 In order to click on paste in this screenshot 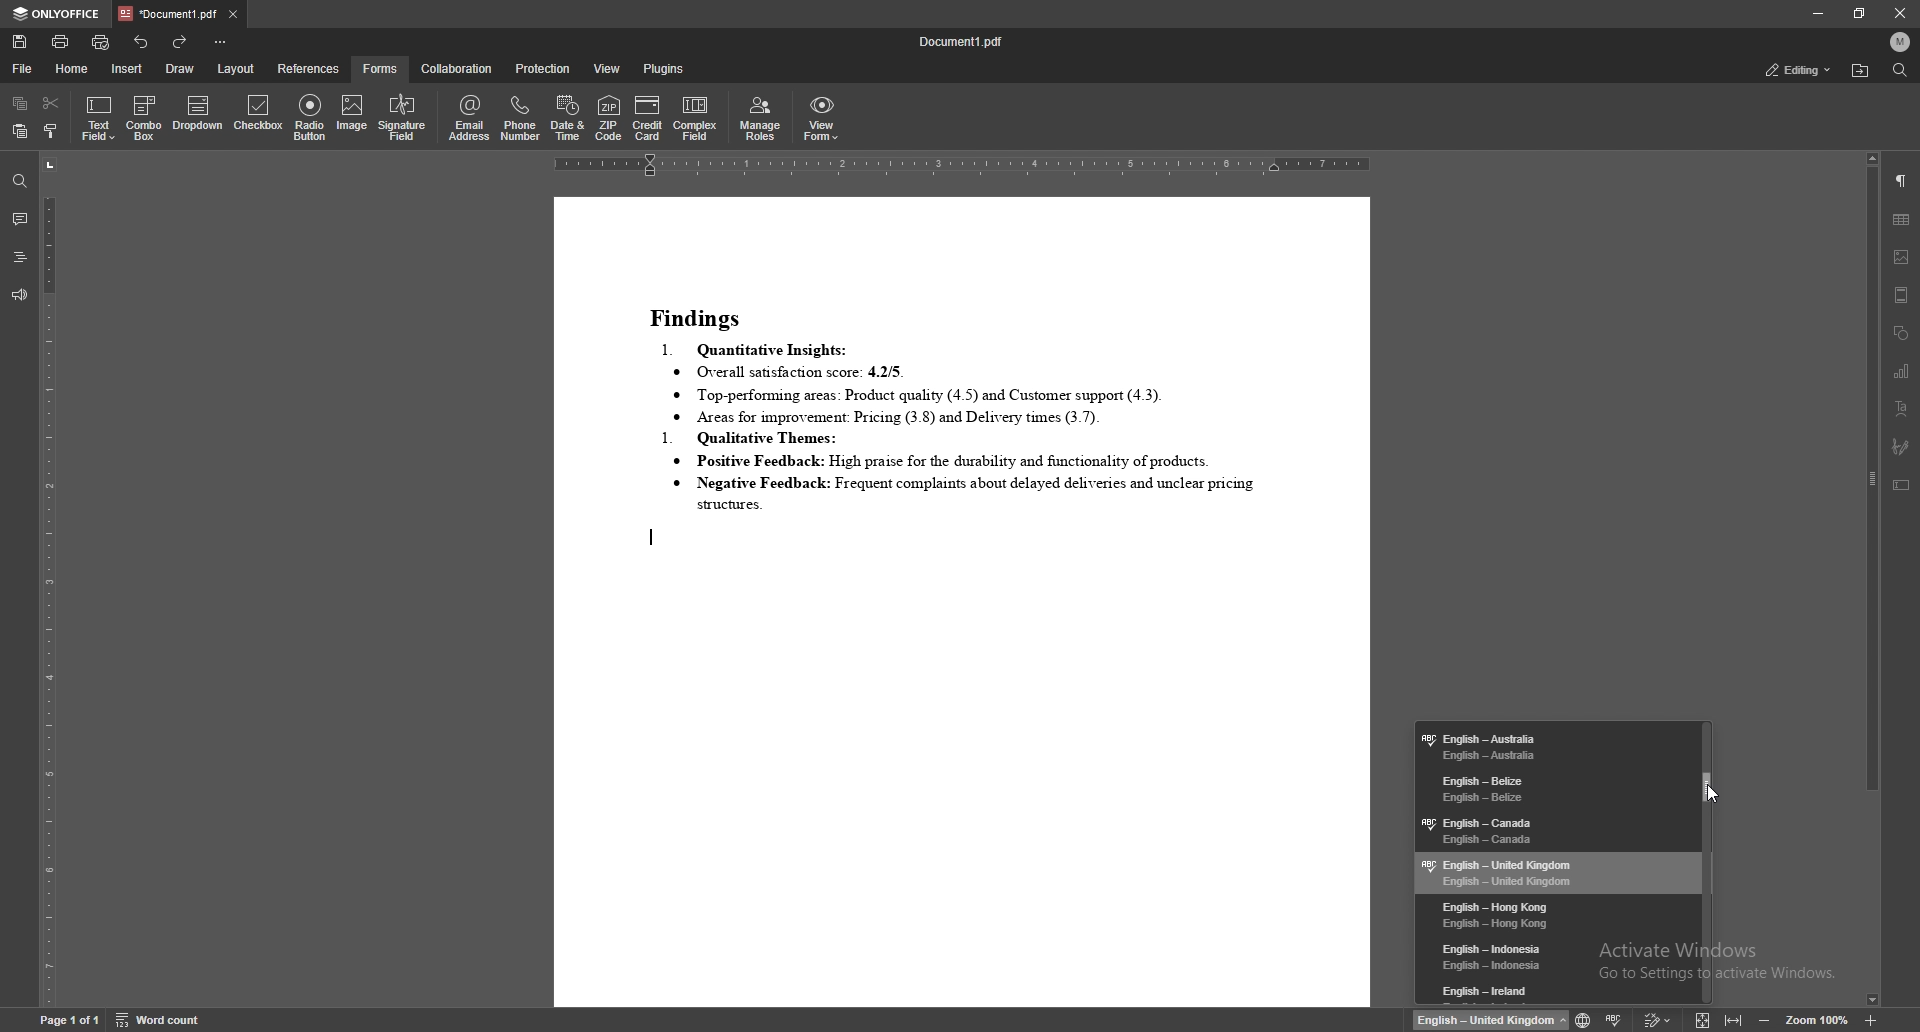, I will do `click(20, 131)`.